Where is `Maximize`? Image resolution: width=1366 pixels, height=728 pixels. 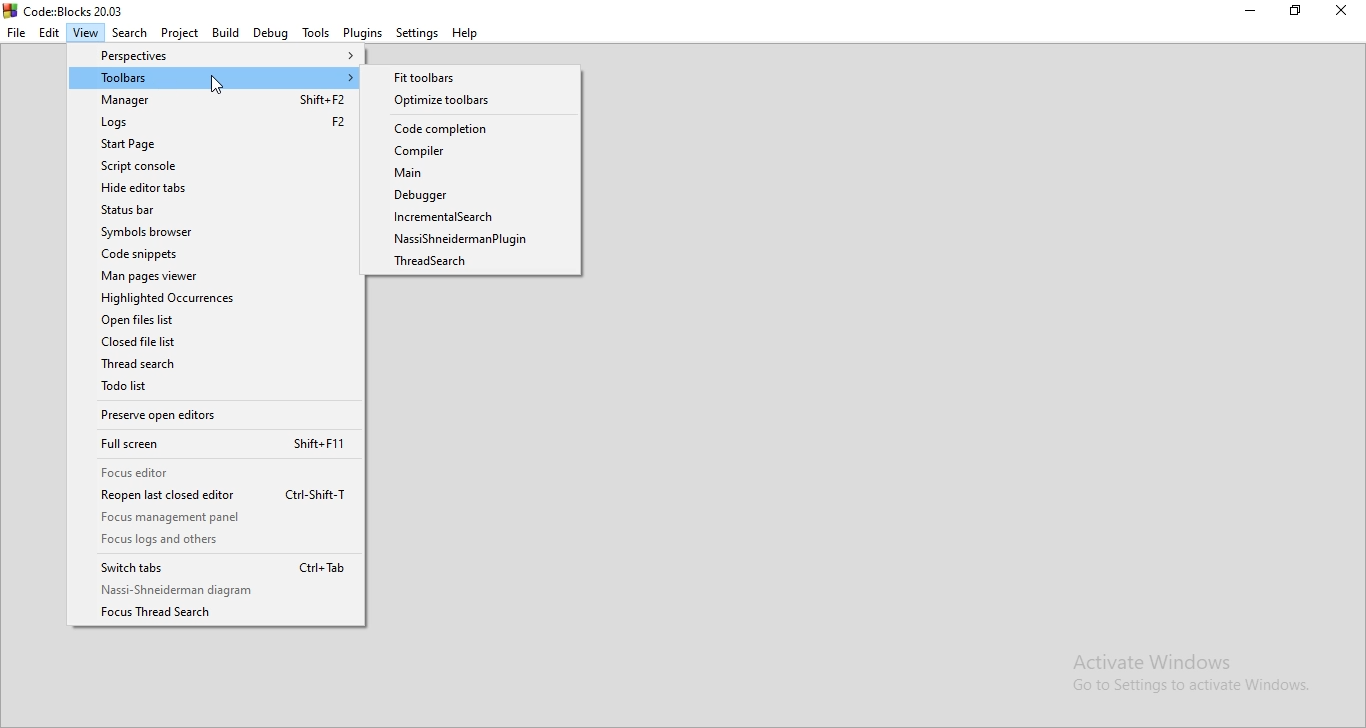 Maximize is located at coordinates (1299, 12).